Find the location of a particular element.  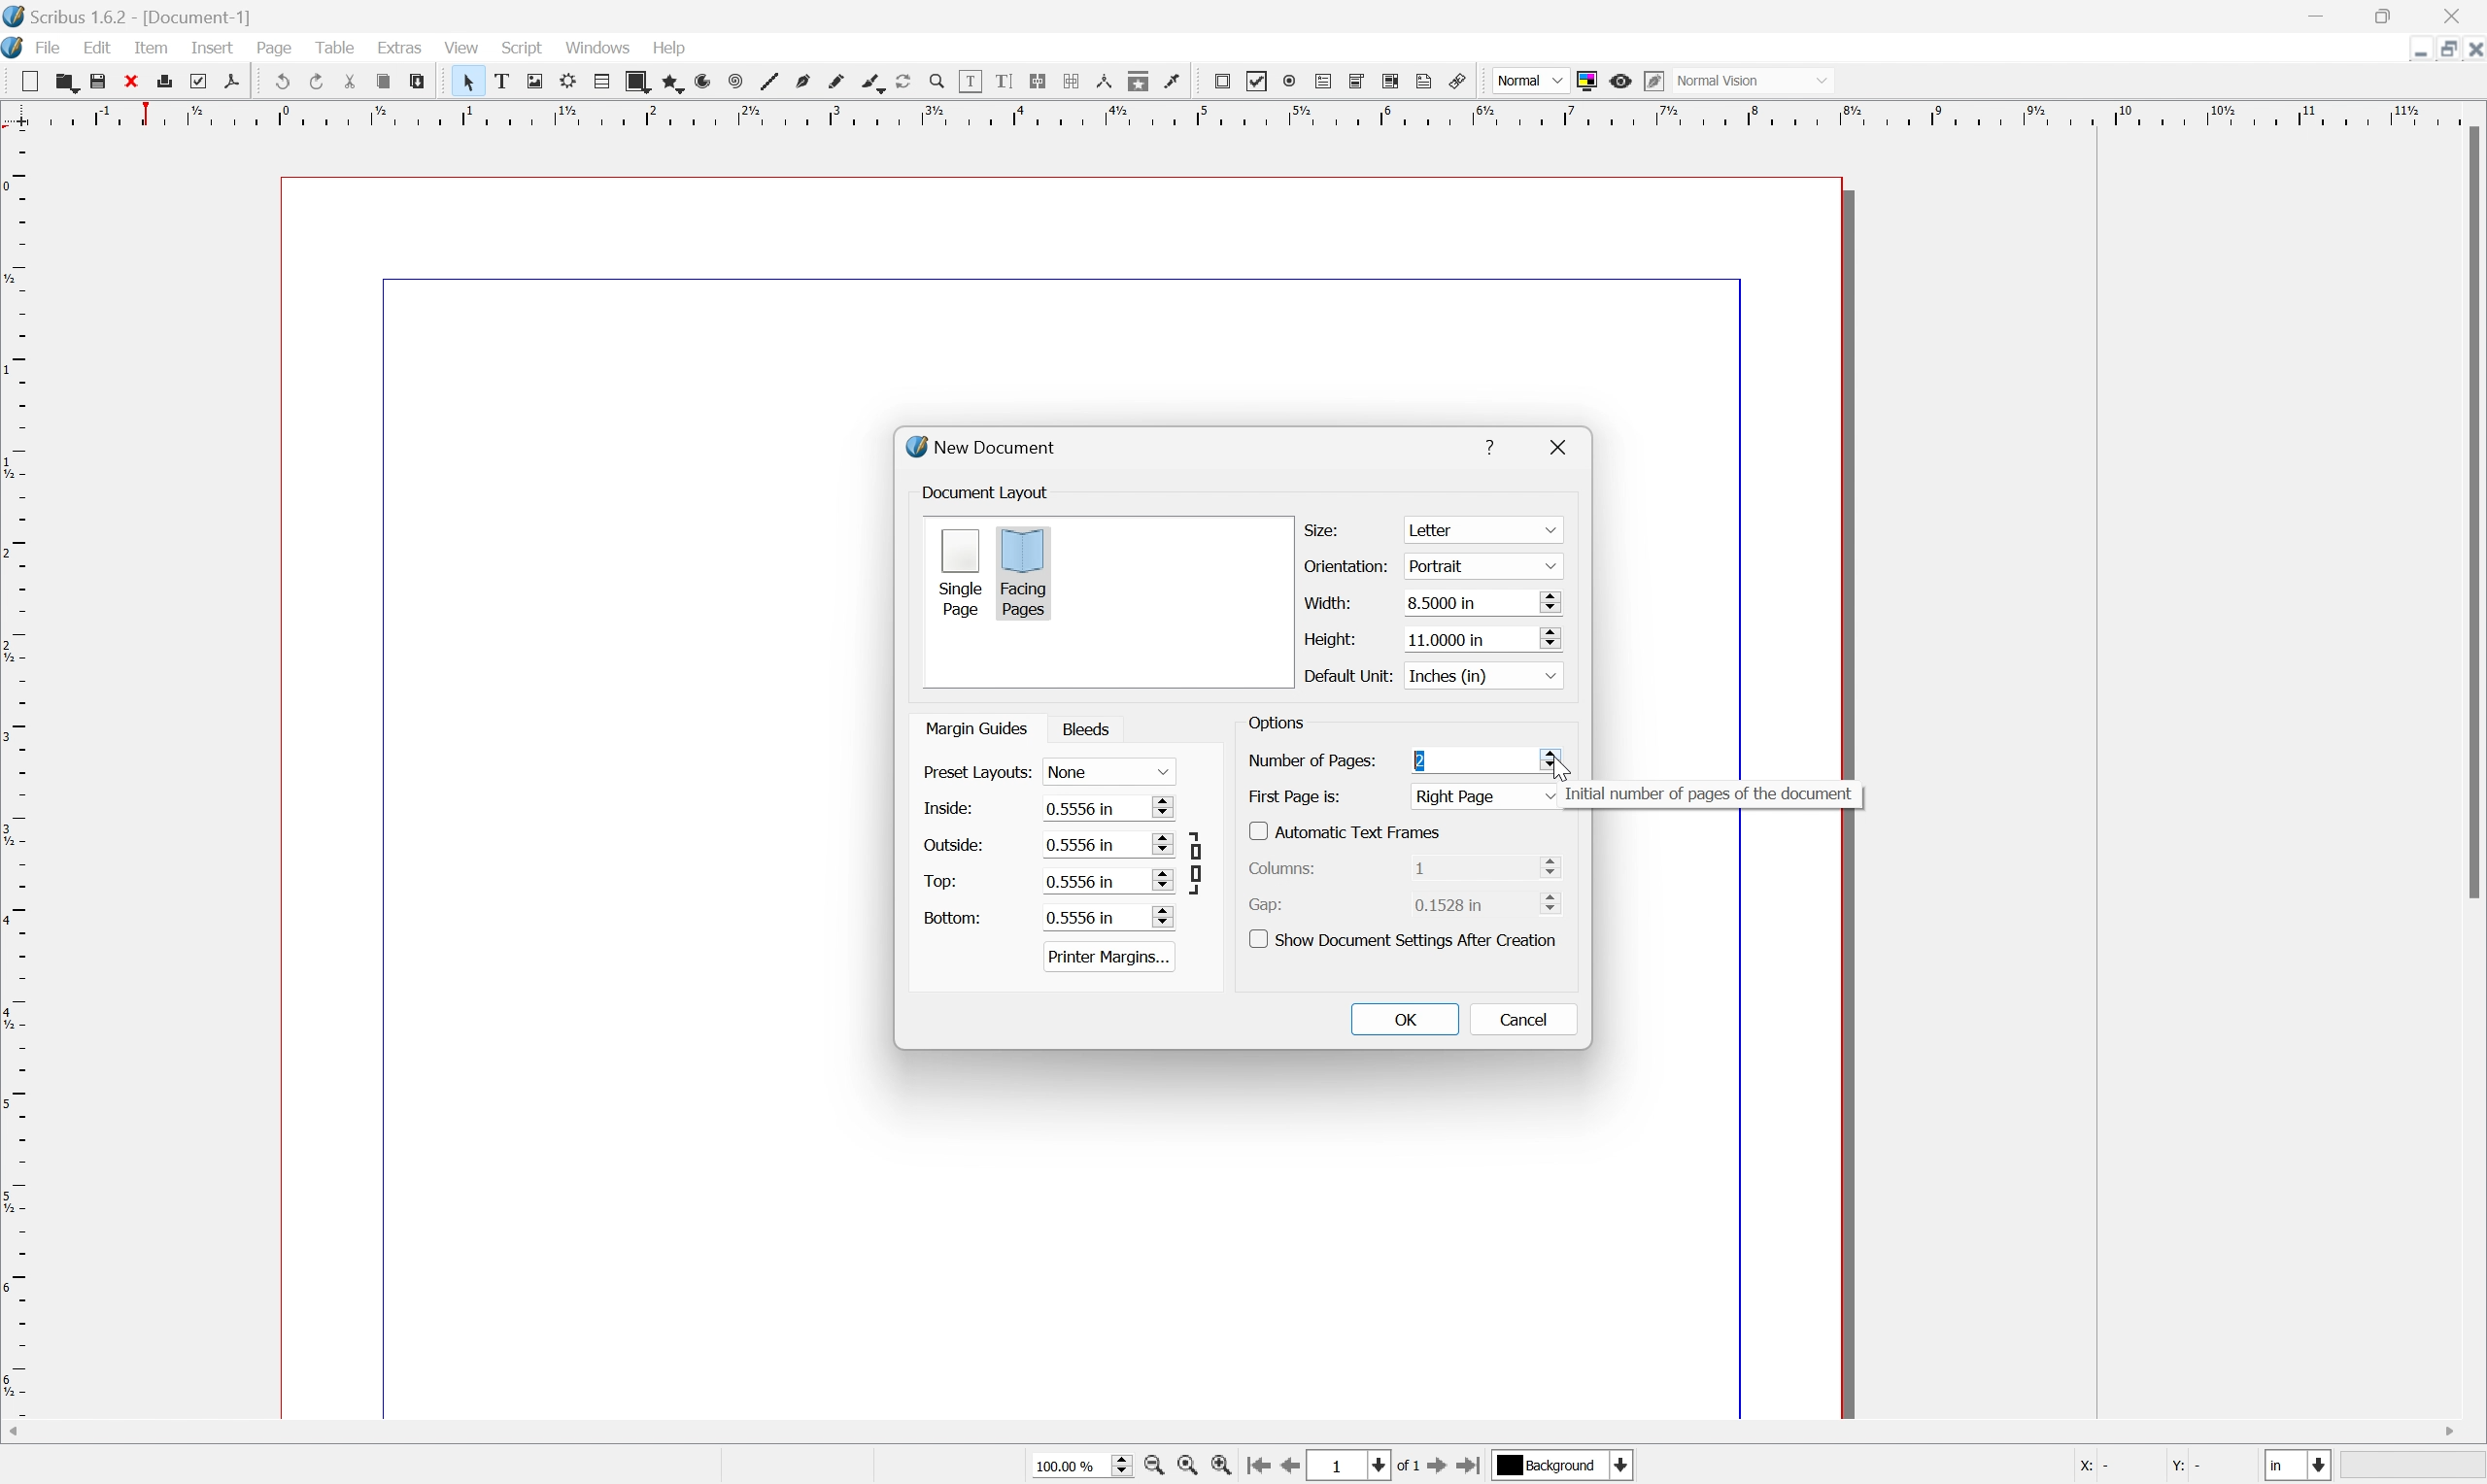

Print is located at coordinates (172, 82).